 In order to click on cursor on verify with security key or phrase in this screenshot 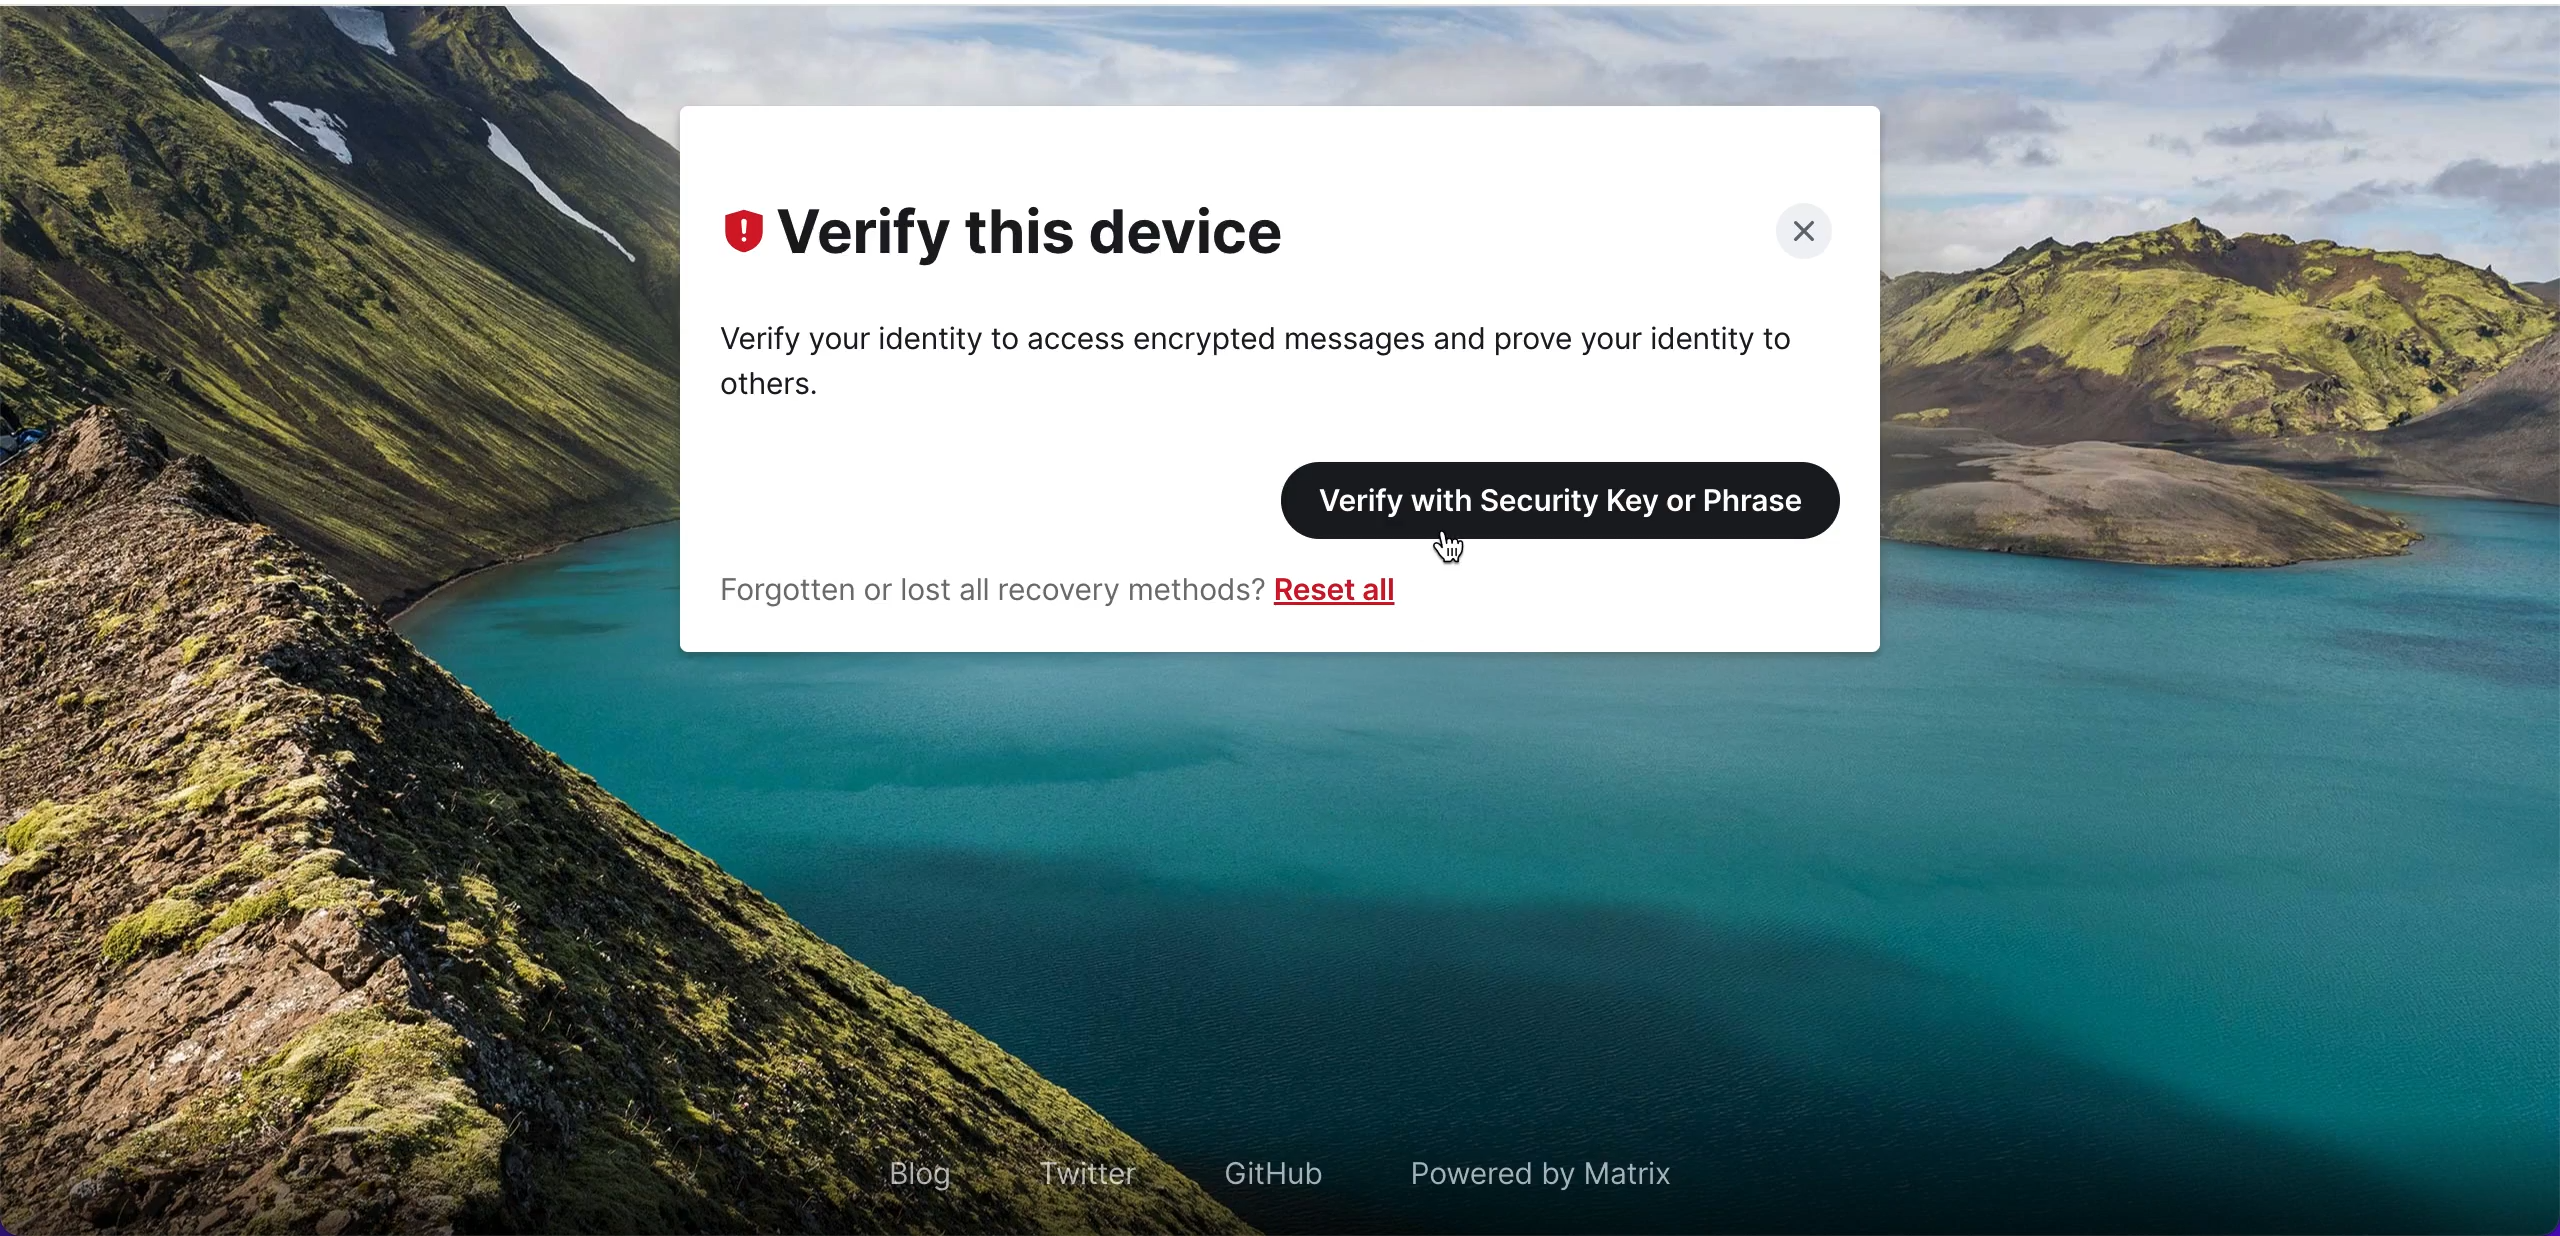, I will do `click(1461, 555)`.